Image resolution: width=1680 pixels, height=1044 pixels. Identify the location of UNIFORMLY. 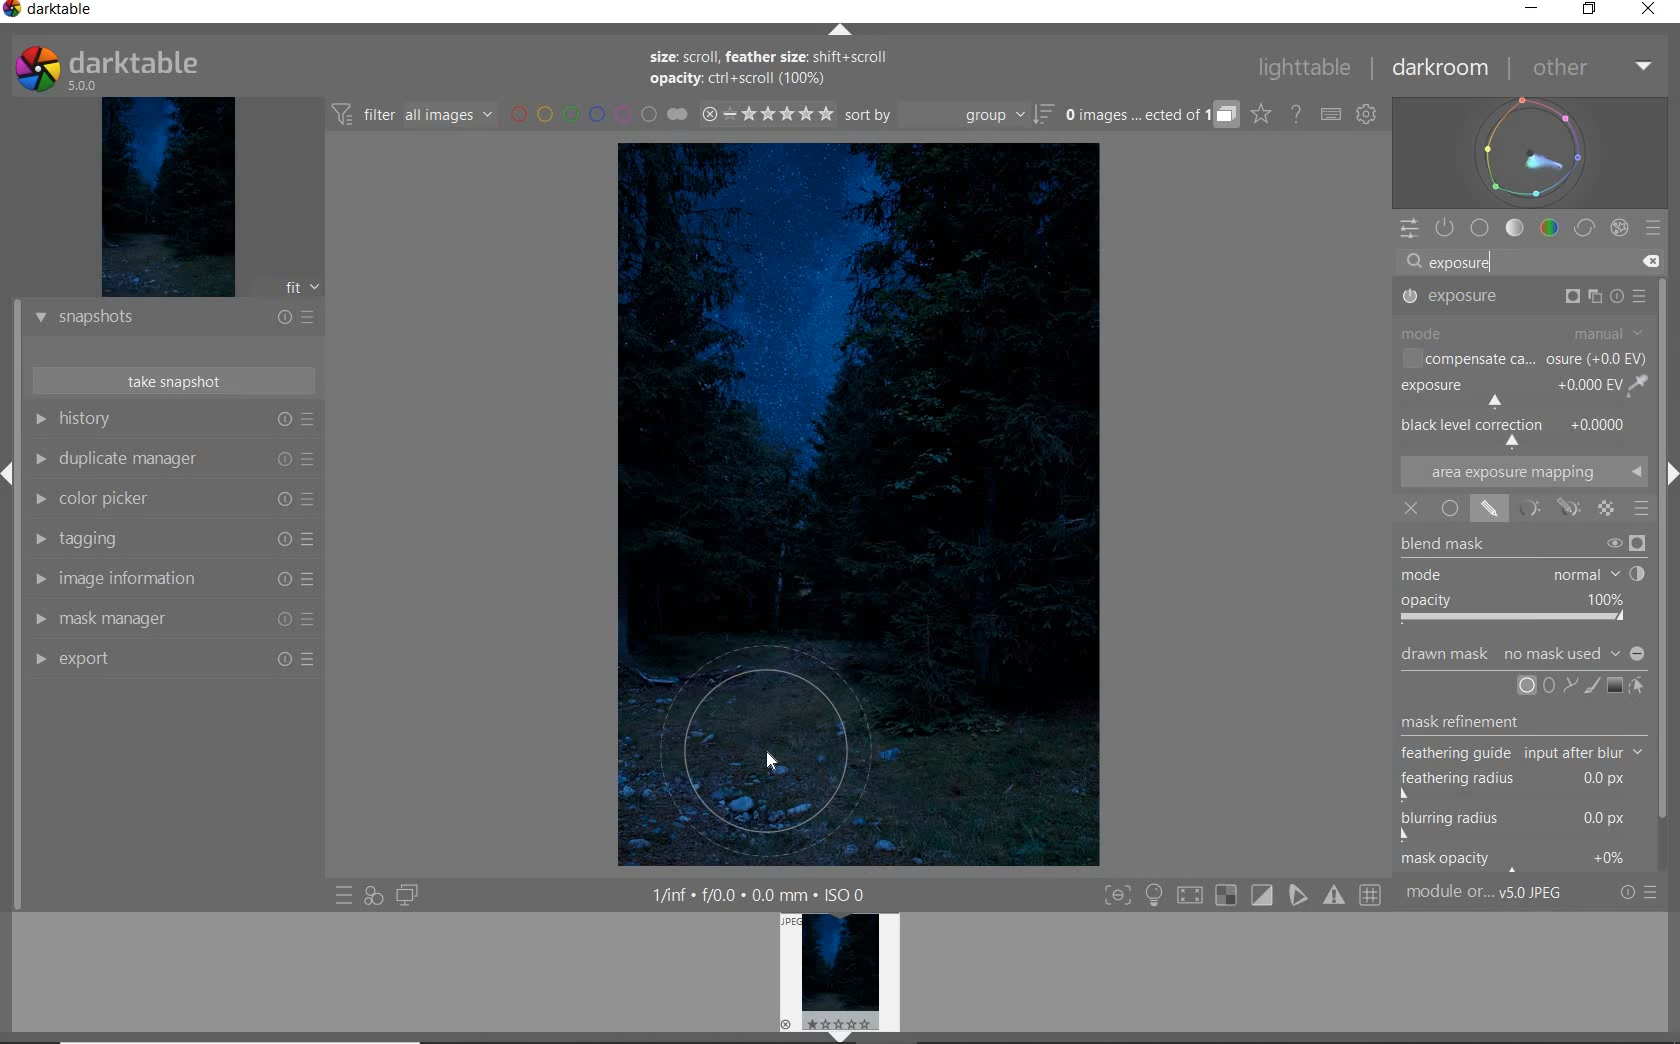
(1447, 509).